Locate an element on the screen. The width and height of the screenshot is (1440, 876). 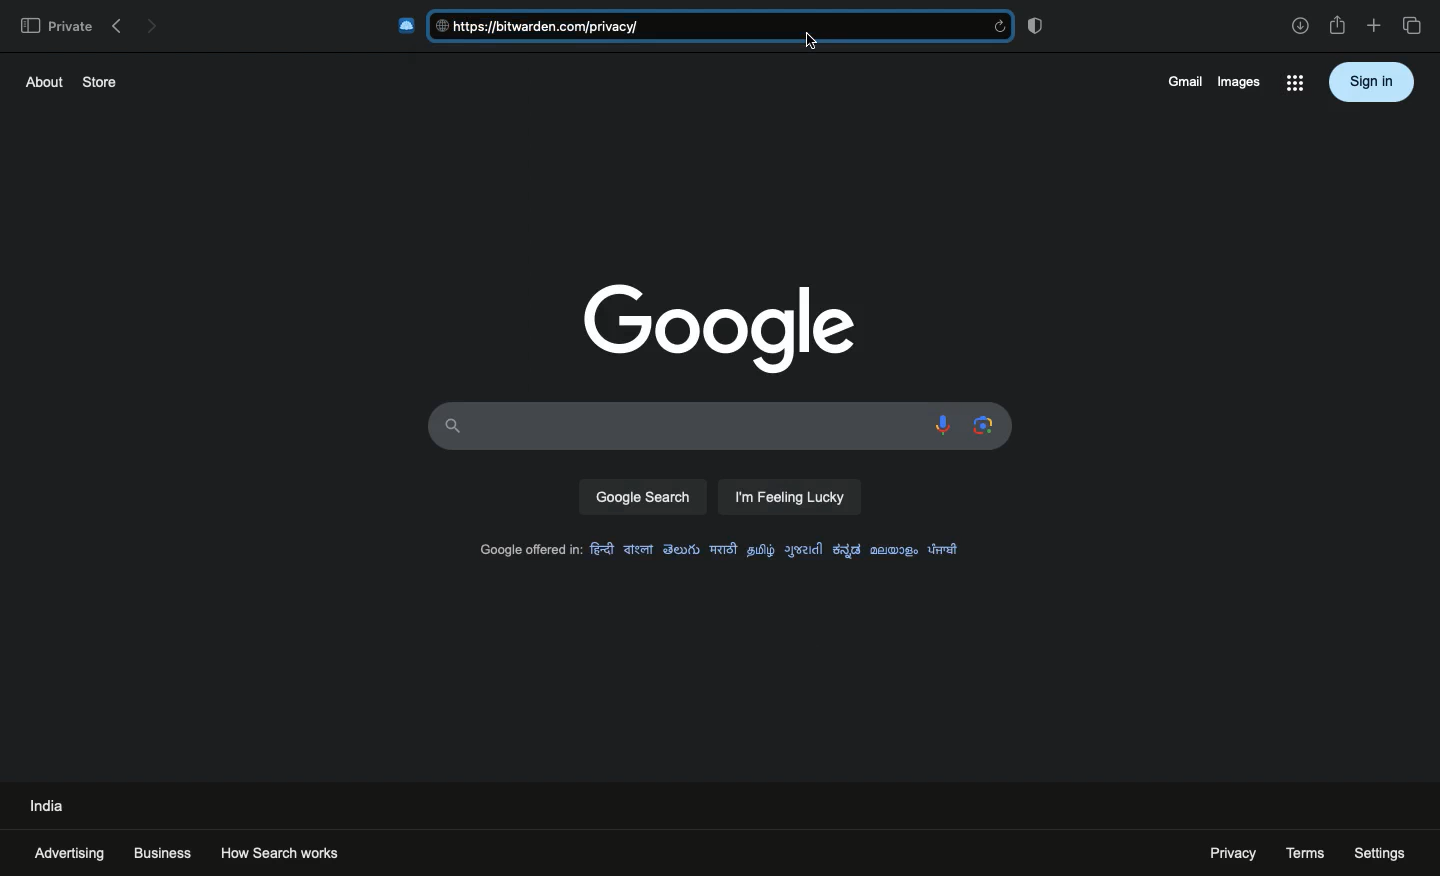
search is located at coordinates (643, 497).